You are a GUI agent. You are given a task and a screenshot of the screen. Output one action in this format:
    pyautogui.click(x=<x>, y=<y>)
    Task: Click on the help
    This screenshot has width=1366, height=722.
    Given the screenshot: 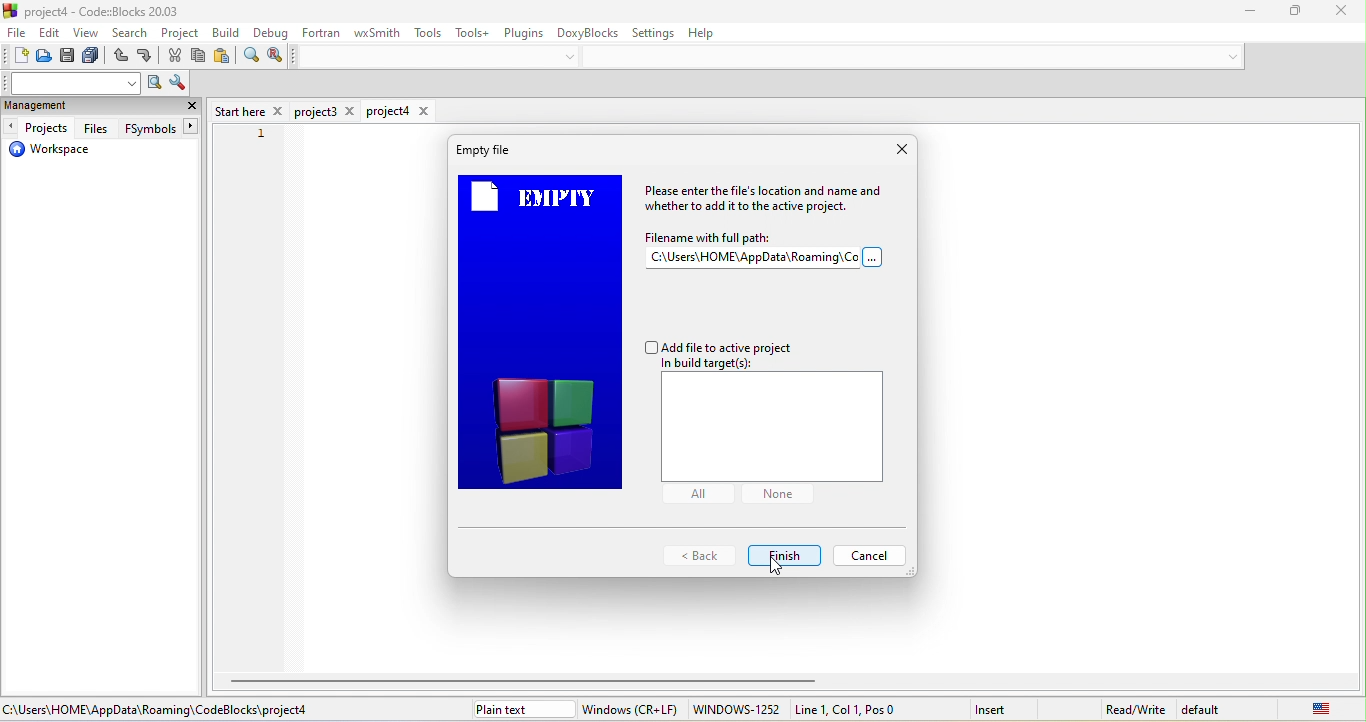 What is the action you would take?
    pyautogui.click(x=711, y=35)
    